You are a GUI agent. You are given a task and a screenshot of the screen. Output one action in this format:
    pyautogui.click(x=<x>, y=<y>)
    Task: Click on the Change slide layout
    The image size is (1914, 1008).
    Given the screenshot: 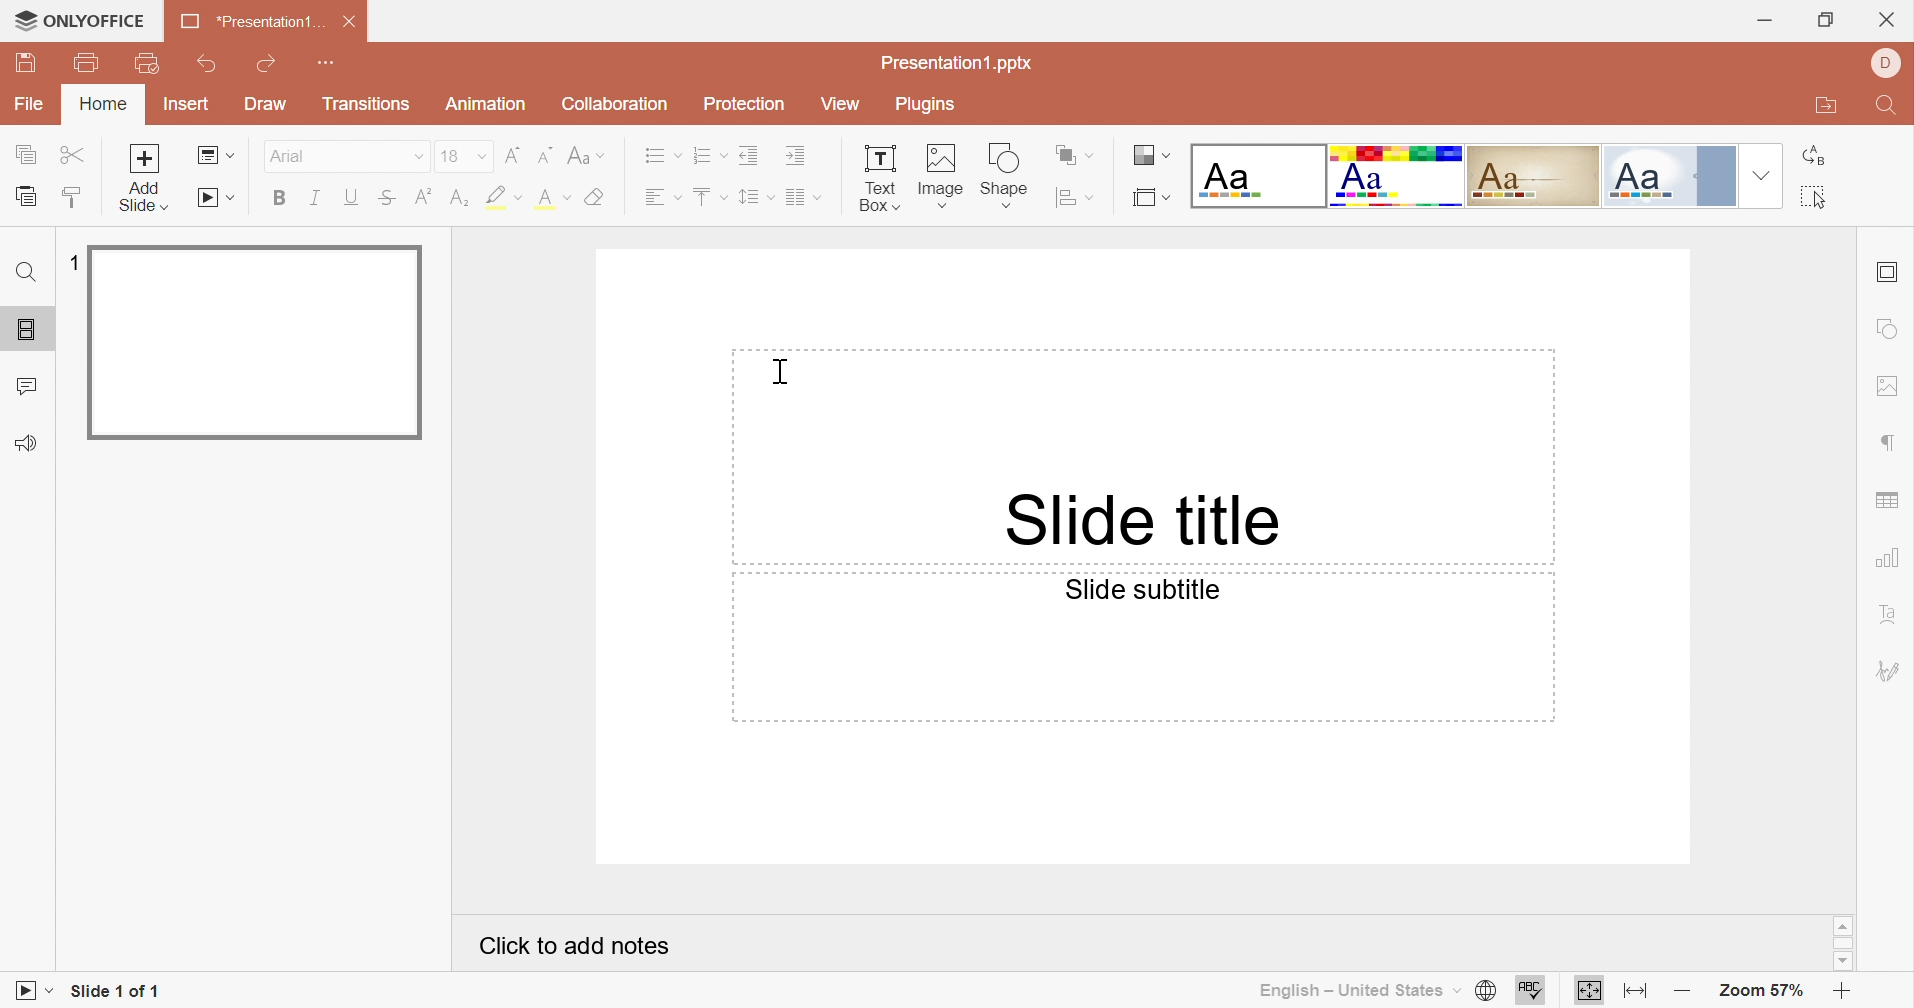 What is the action you would take?
    pyautogui.click(x=216, y=156)
    